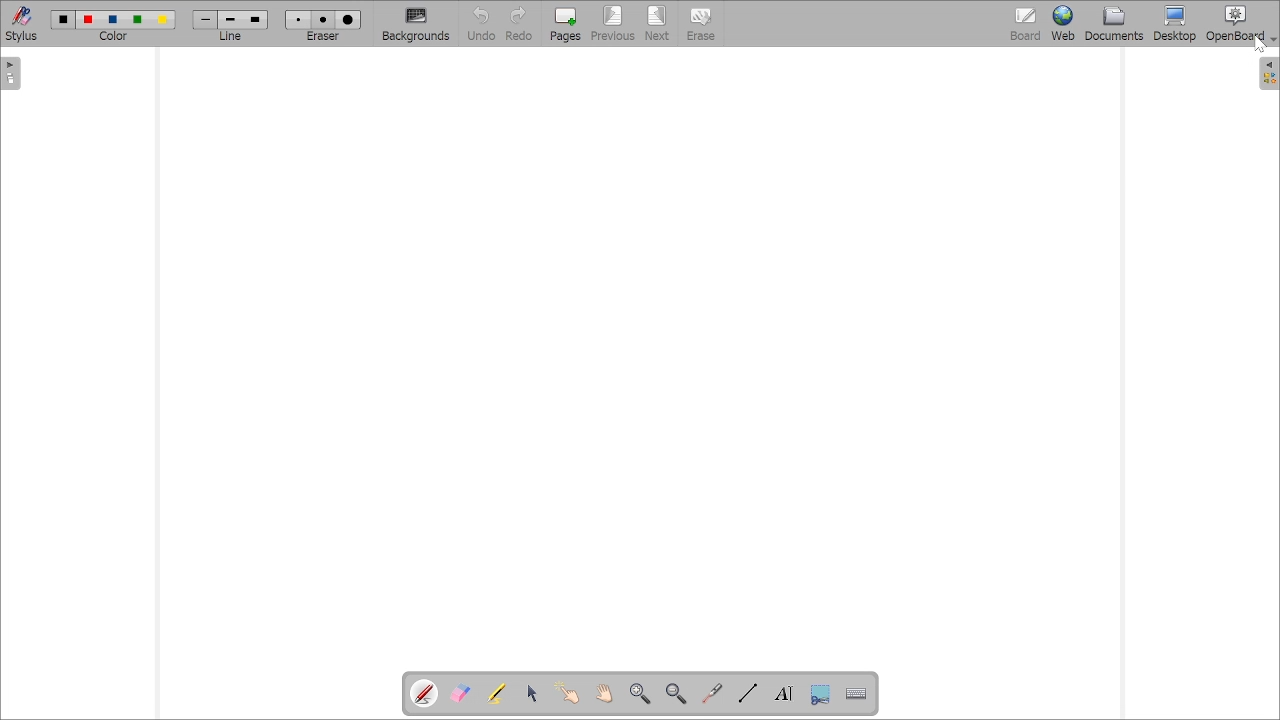 This screenshot has width=1280, height=720. What do you see at coordinates (415, 25) in the screenshot?
I see `Backgrounds` at bounding box center [415, 25].